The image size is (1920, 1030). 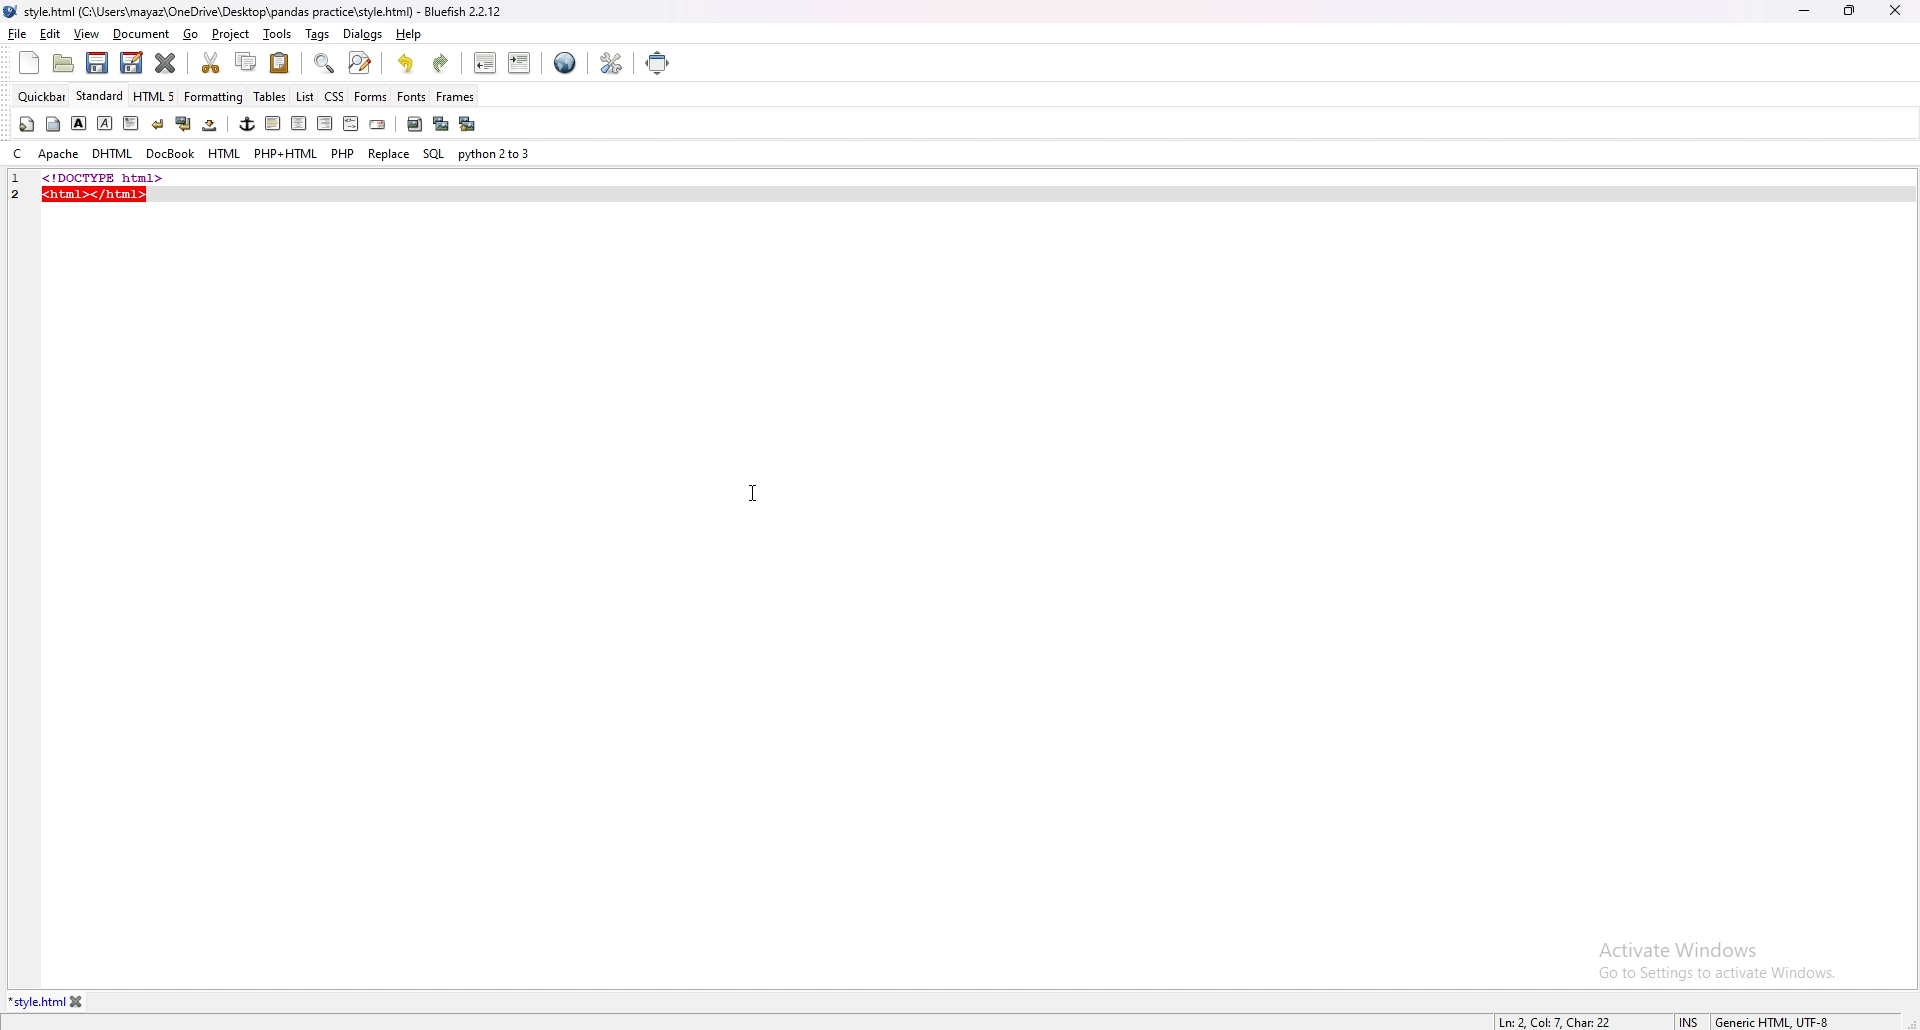 What do you see at coordinates (18, 33) in the screenshot?
I see `file` at bounding box center [18, 33].